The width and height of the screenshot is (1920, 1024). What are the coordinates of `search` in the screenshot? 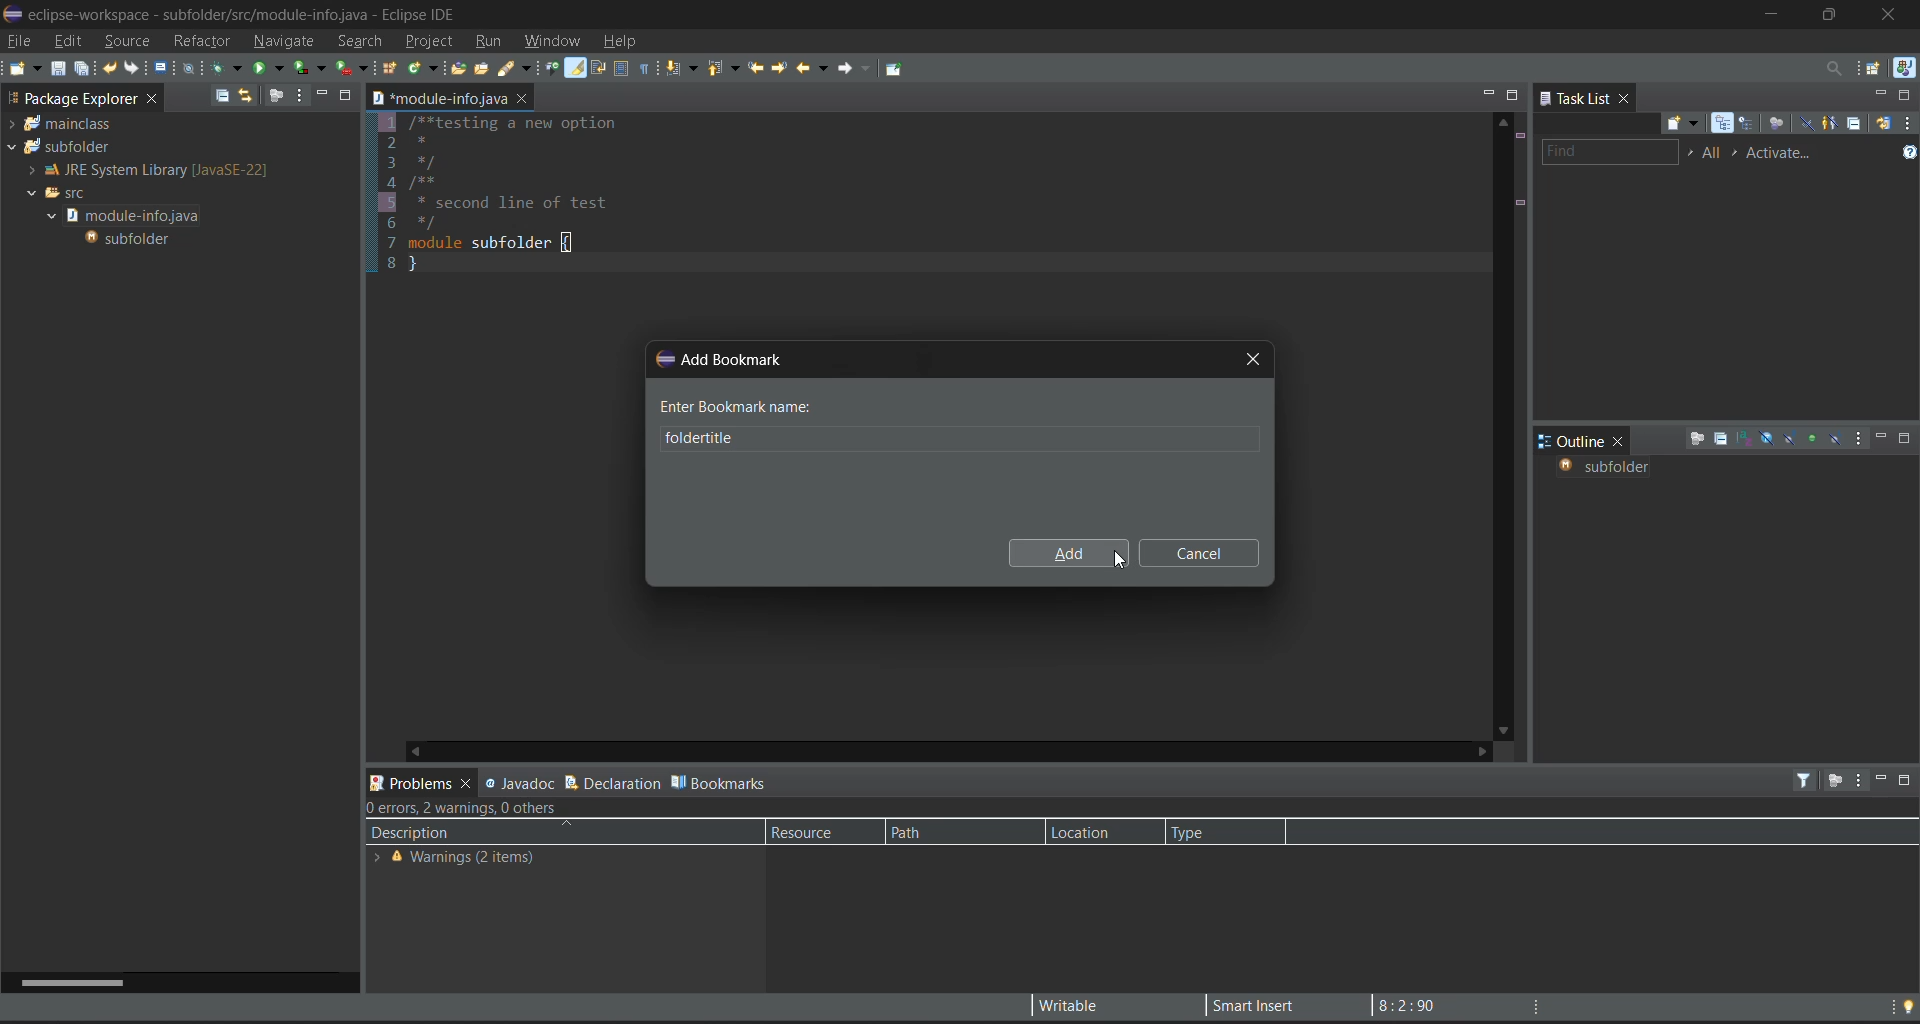 It's located at (359, 41).